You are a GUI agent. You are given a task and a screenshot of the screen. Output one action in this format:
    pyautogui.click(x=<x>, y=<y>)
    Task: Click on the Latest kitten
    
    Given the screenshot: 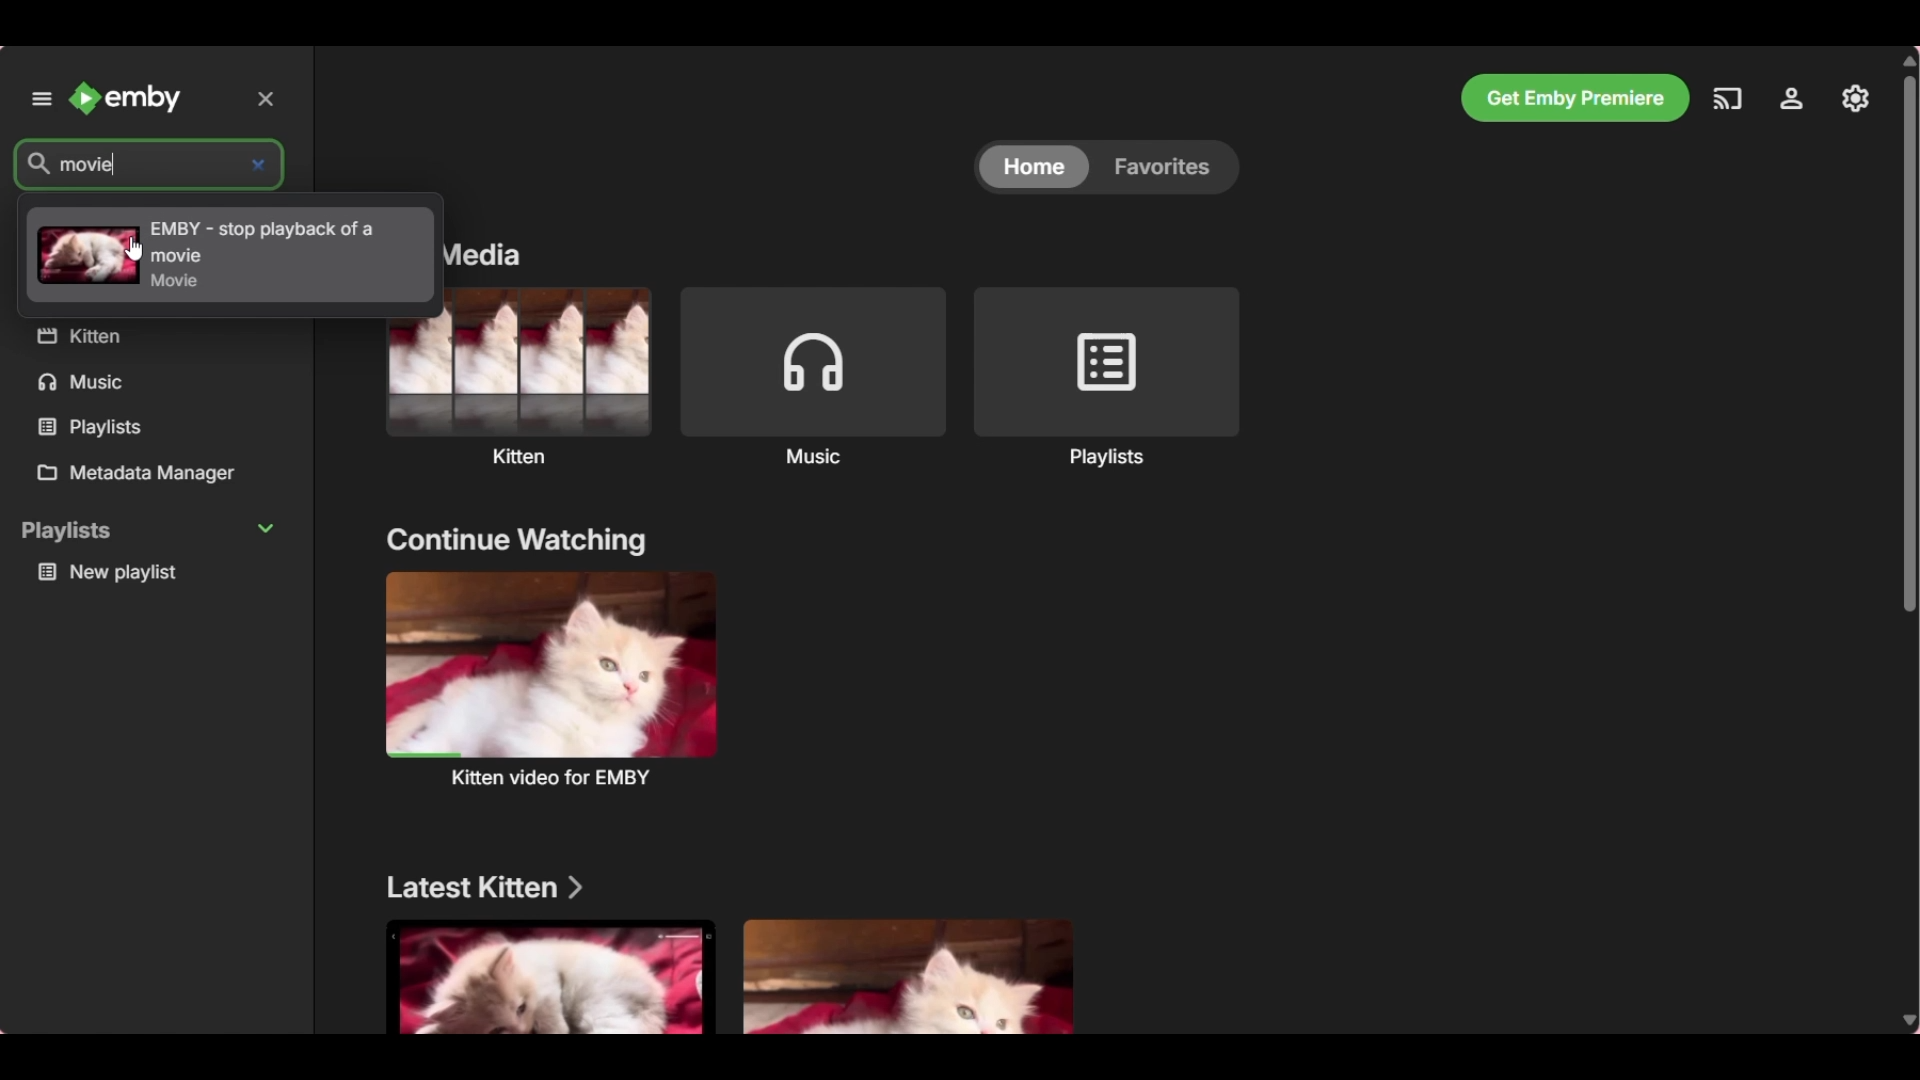 What is the action you would take?
    pyautogui.click(x=489, y=887)
    